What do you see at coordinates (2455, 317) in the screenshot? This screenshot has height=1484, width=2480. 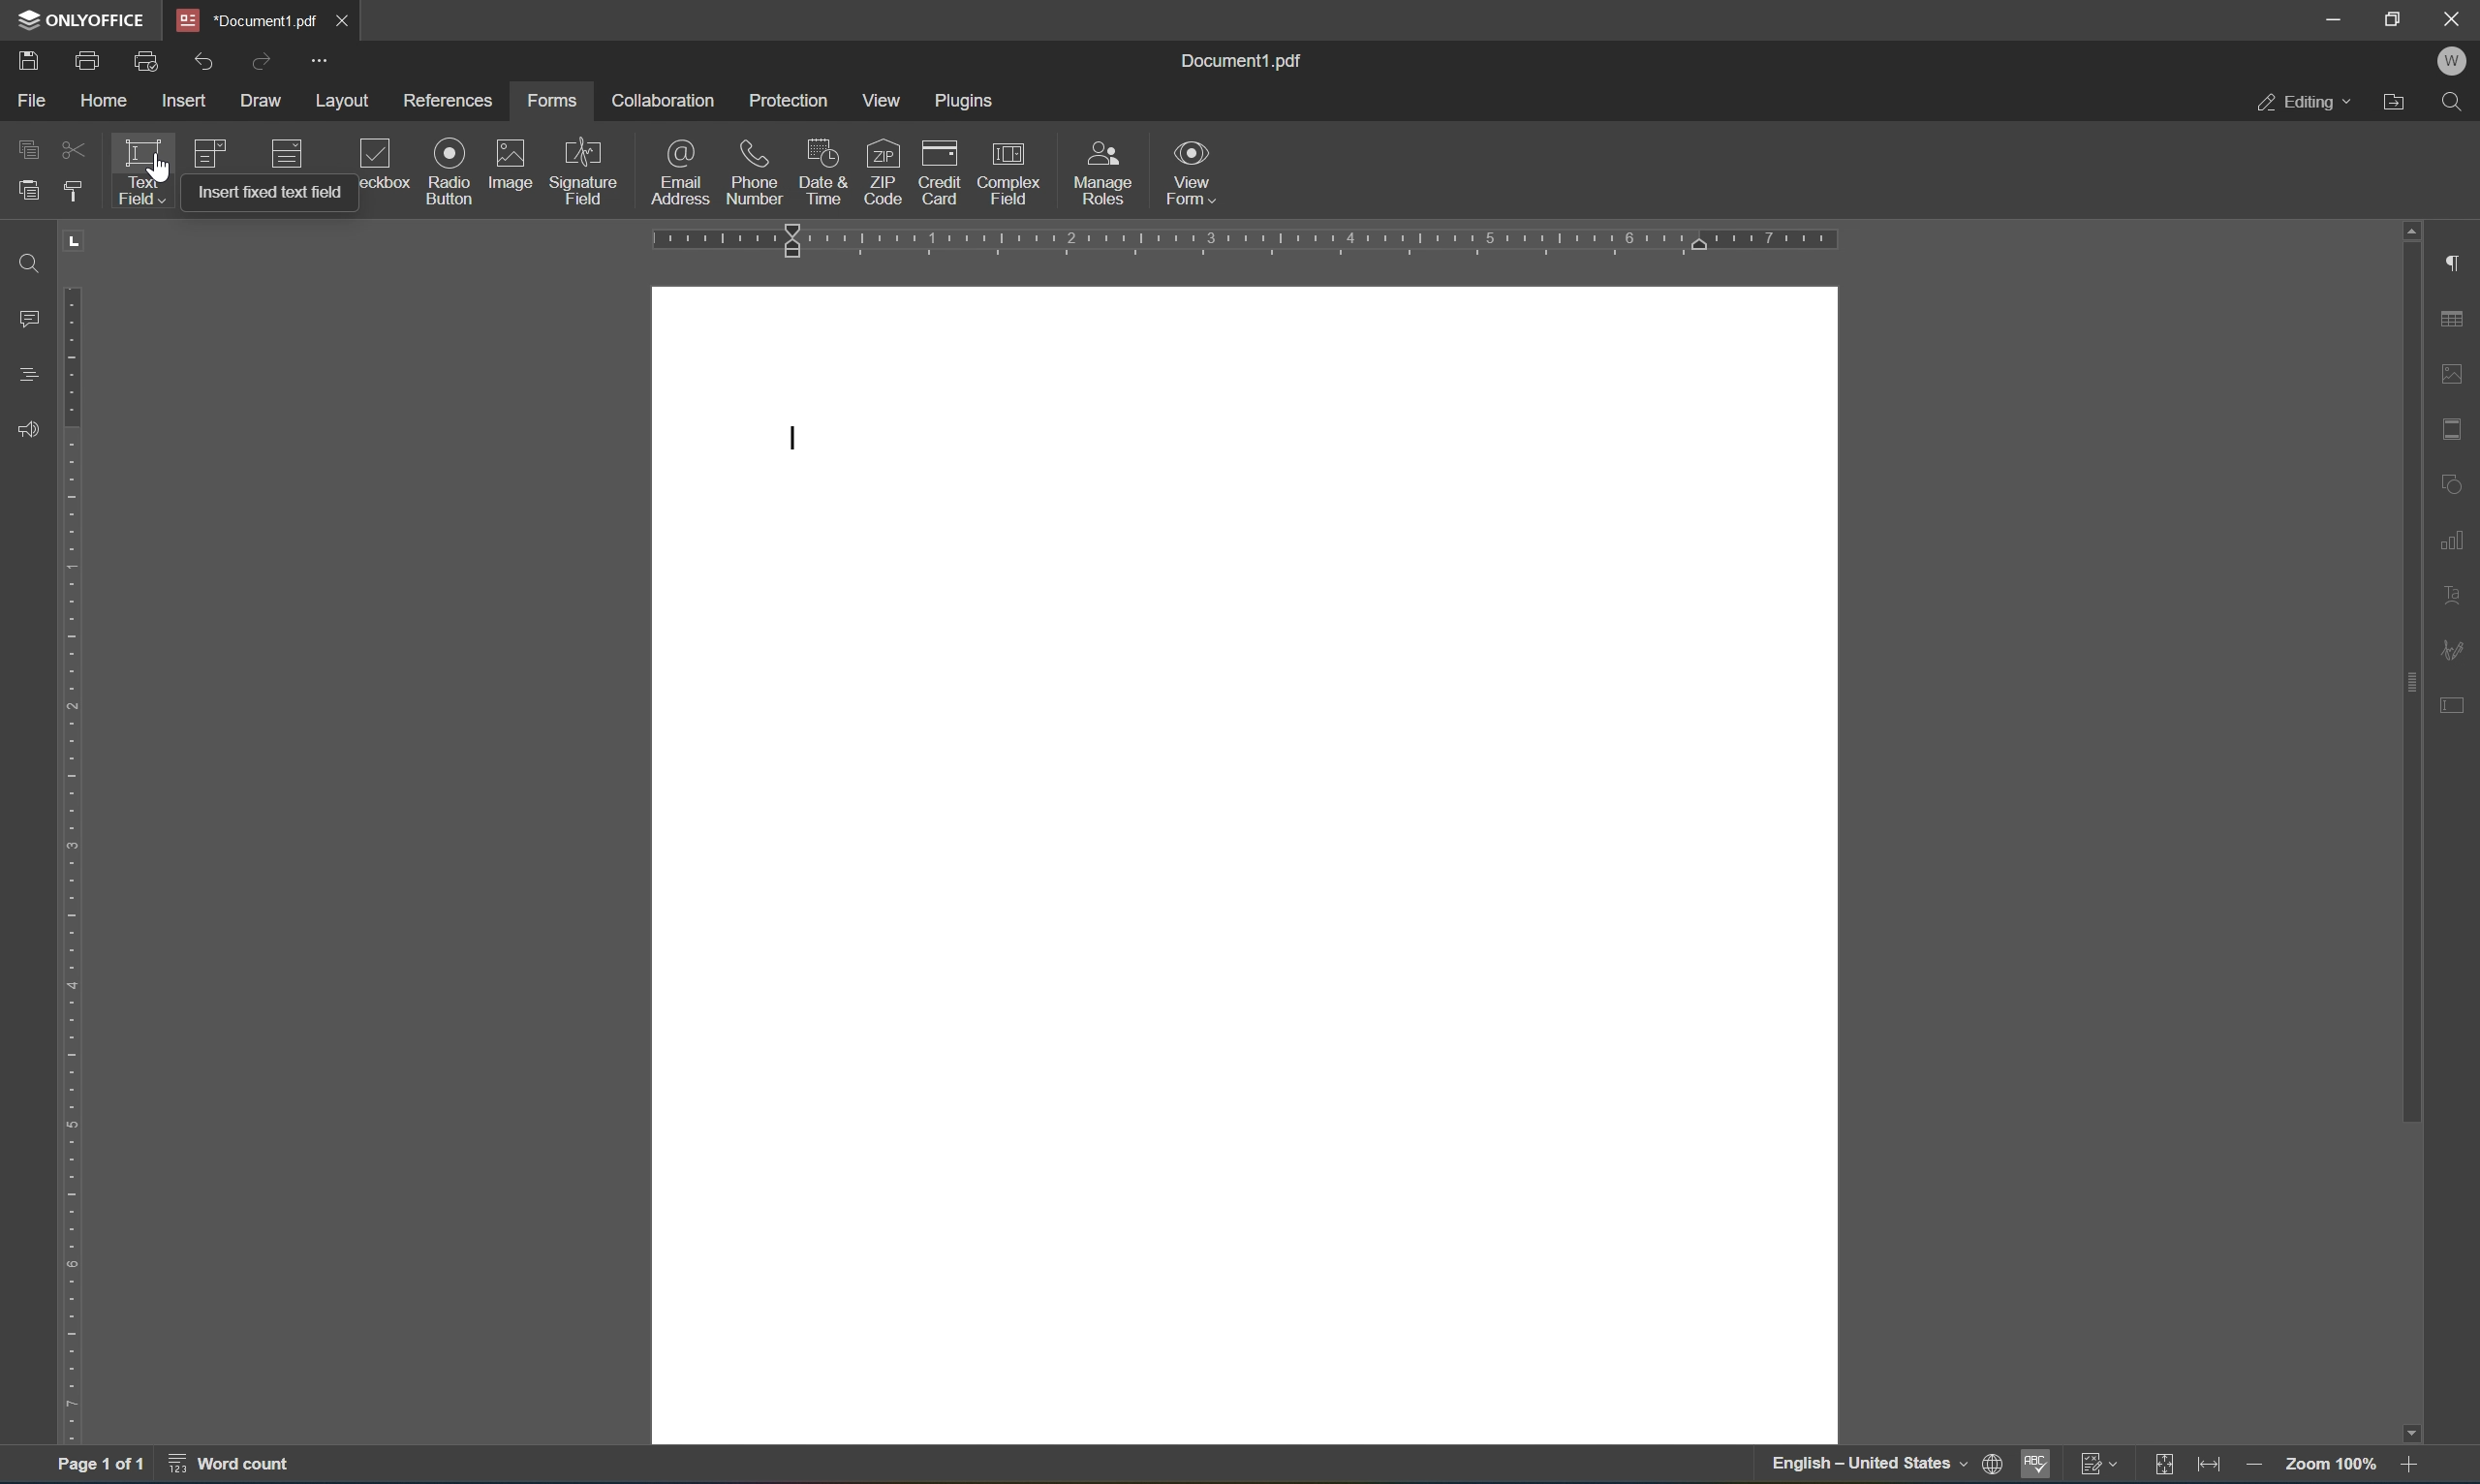 I see `table settings` at bounding box center [2455, 317].